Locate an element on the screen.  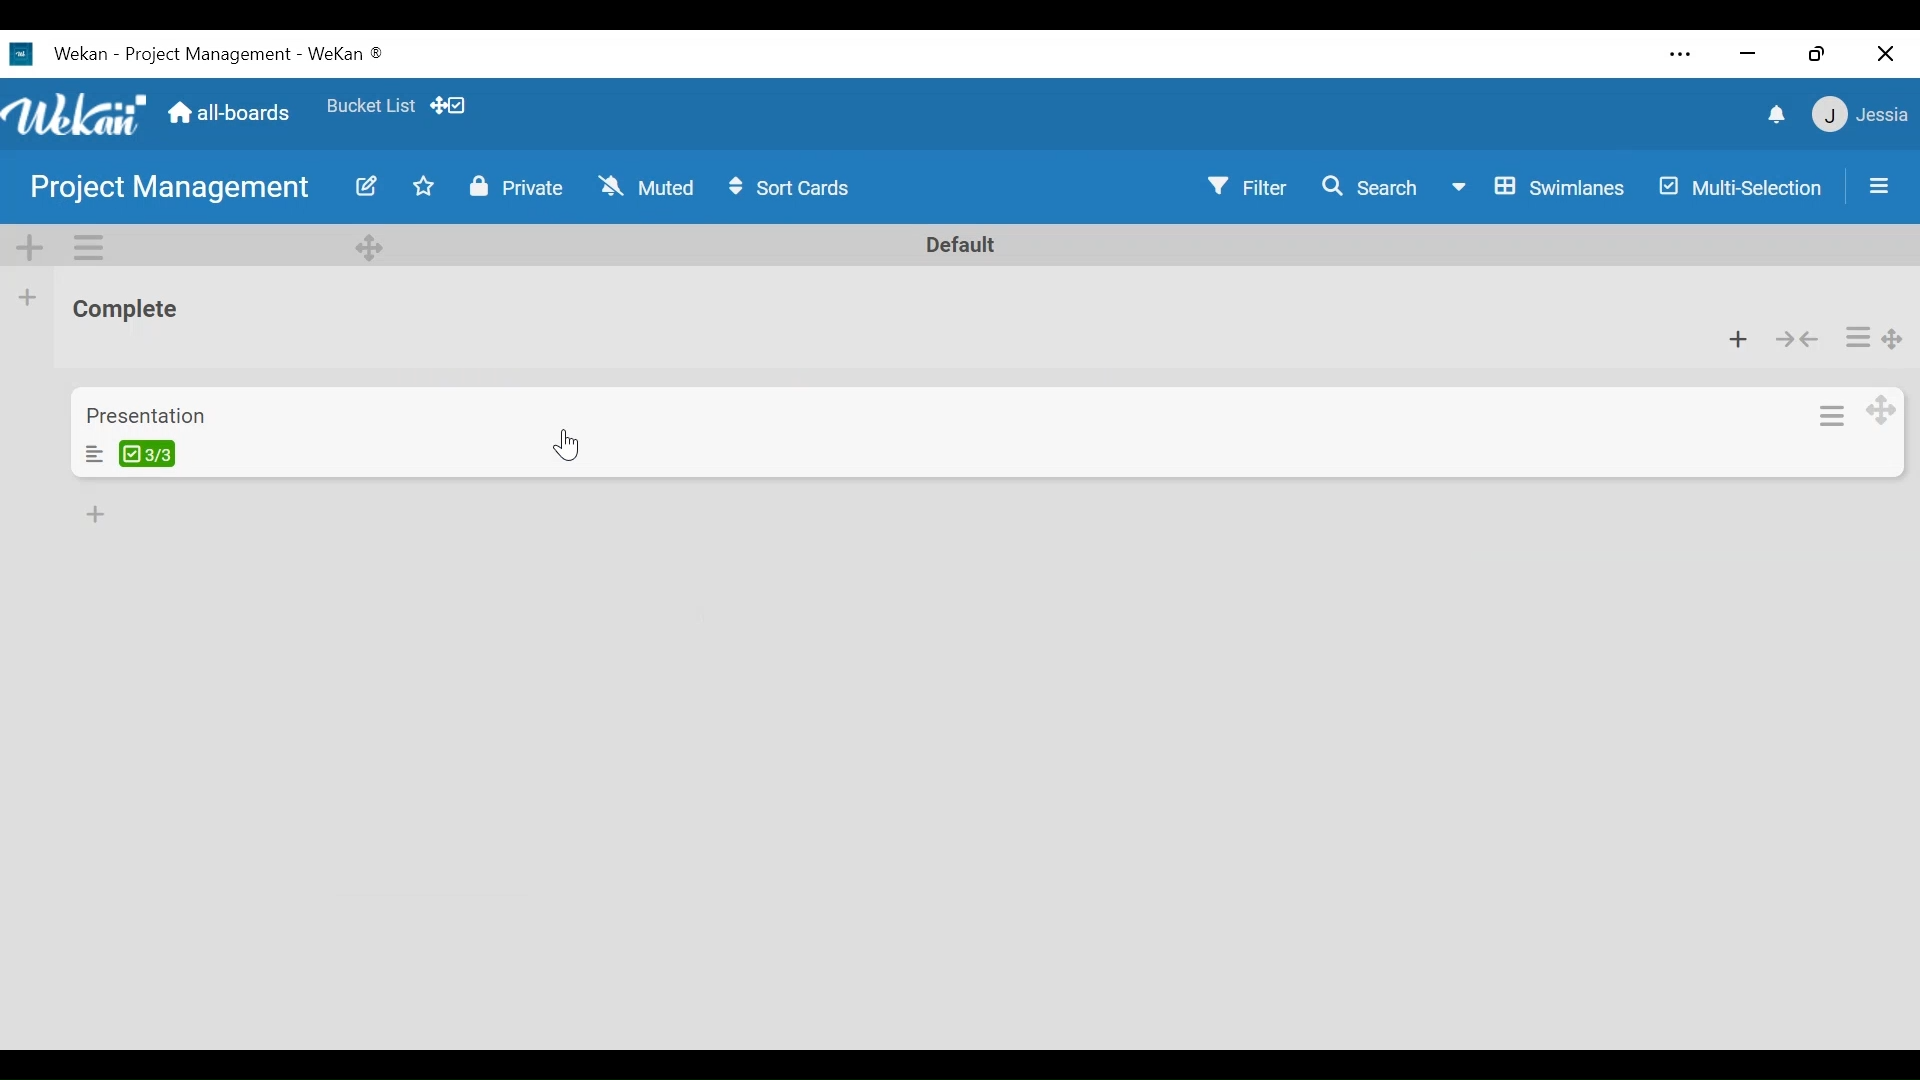
List Title is located at coordinates (125, 311).